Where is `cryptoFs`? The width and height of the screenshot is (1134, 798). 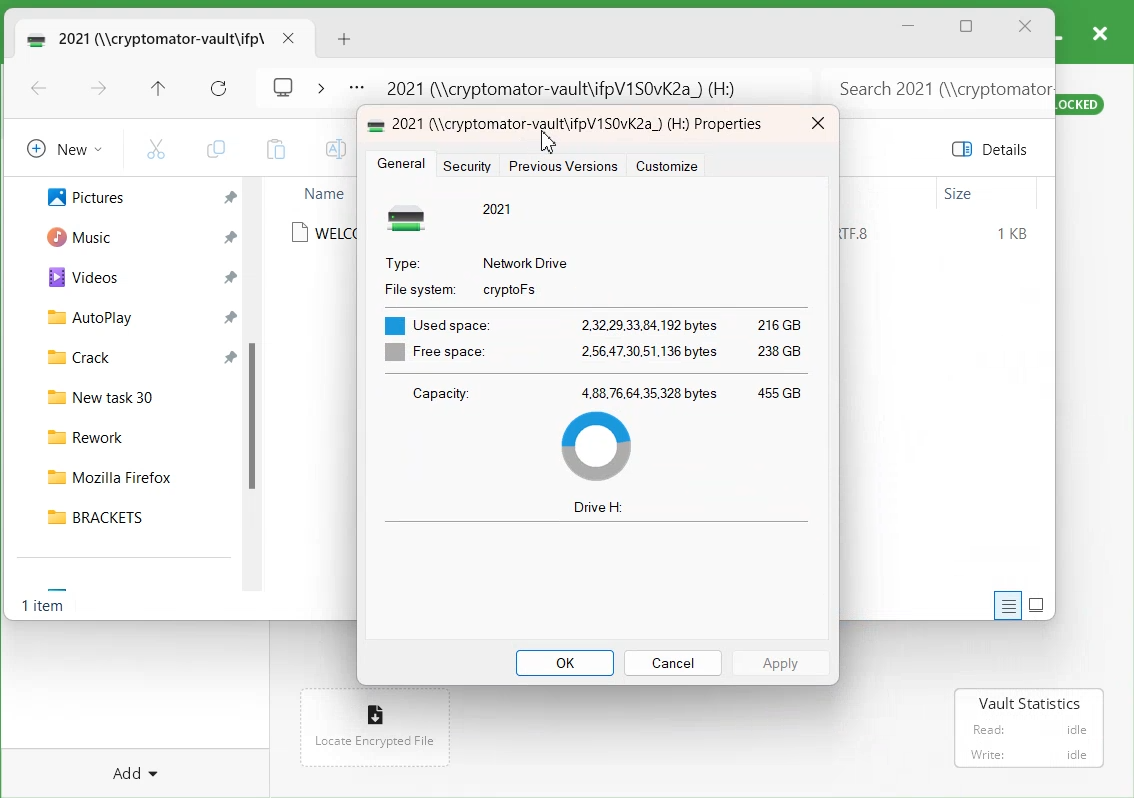 cryptoFs is located at coordinates (510, 290).